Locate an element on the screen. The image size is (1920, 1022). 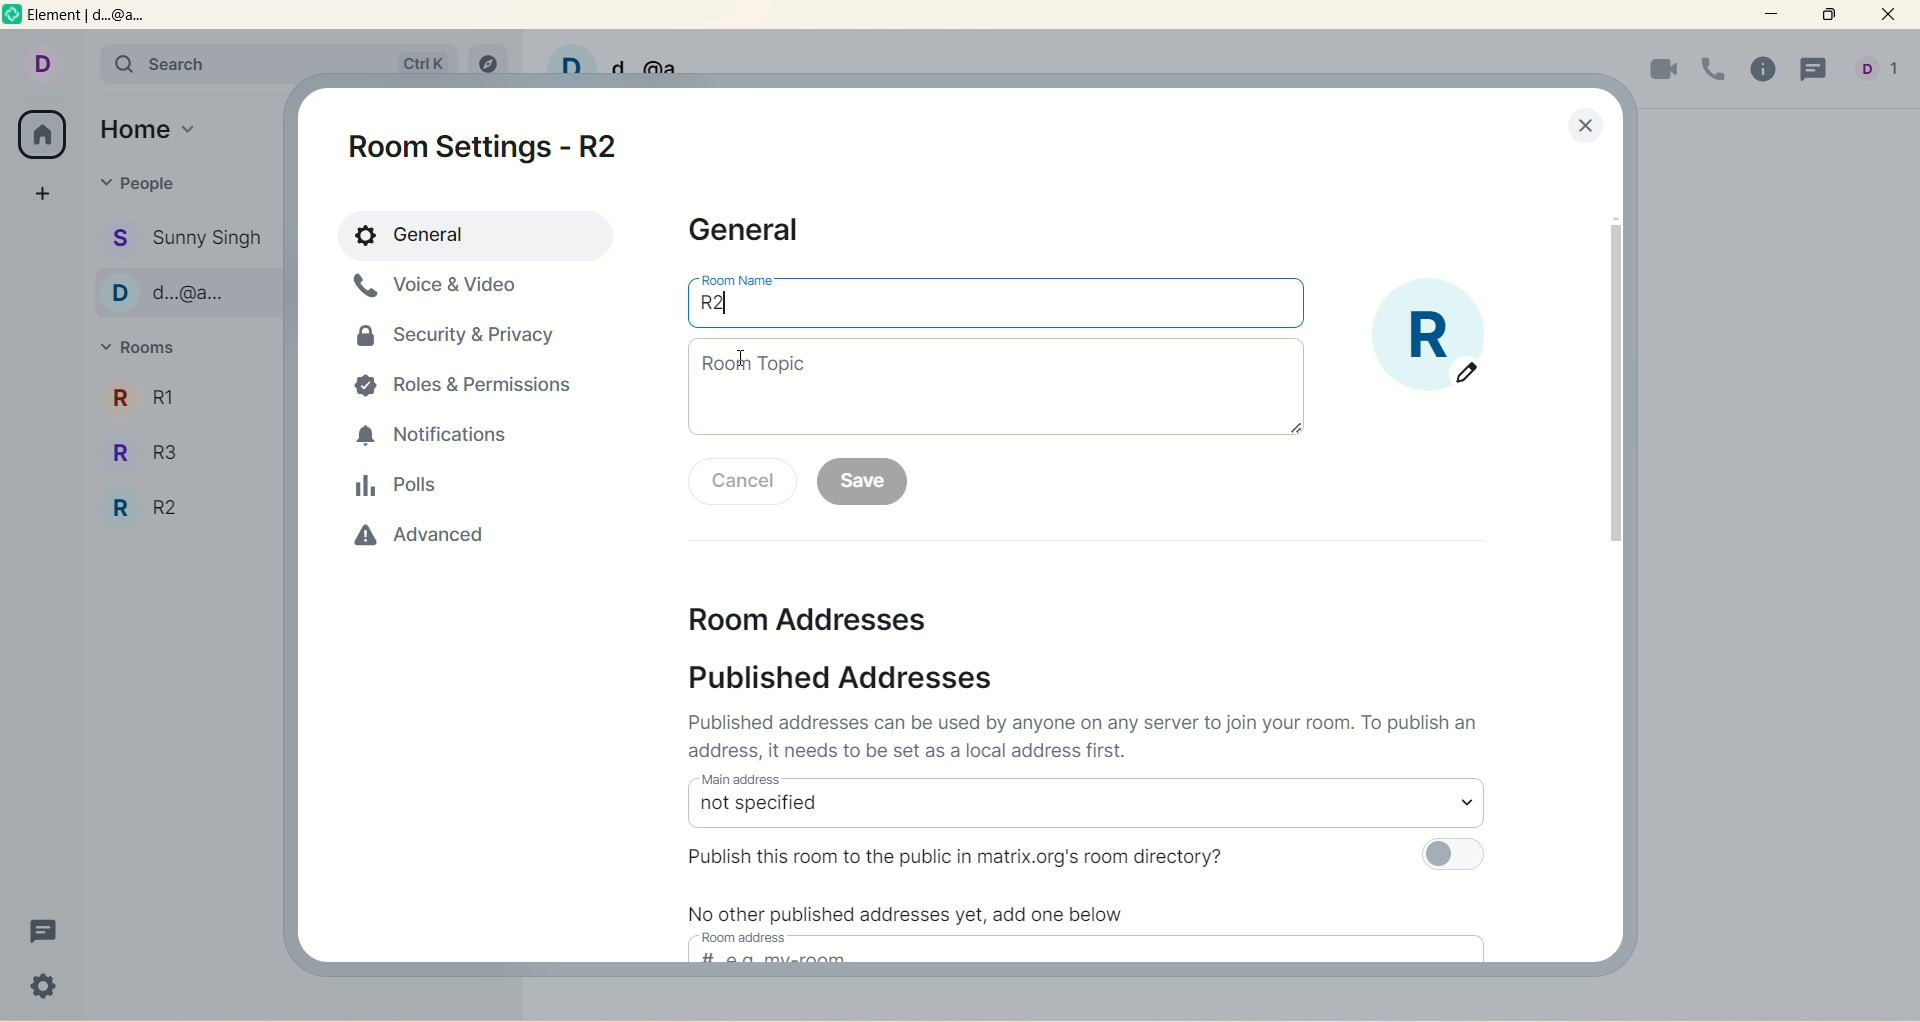
threads is located at coordinates (1813, 72).